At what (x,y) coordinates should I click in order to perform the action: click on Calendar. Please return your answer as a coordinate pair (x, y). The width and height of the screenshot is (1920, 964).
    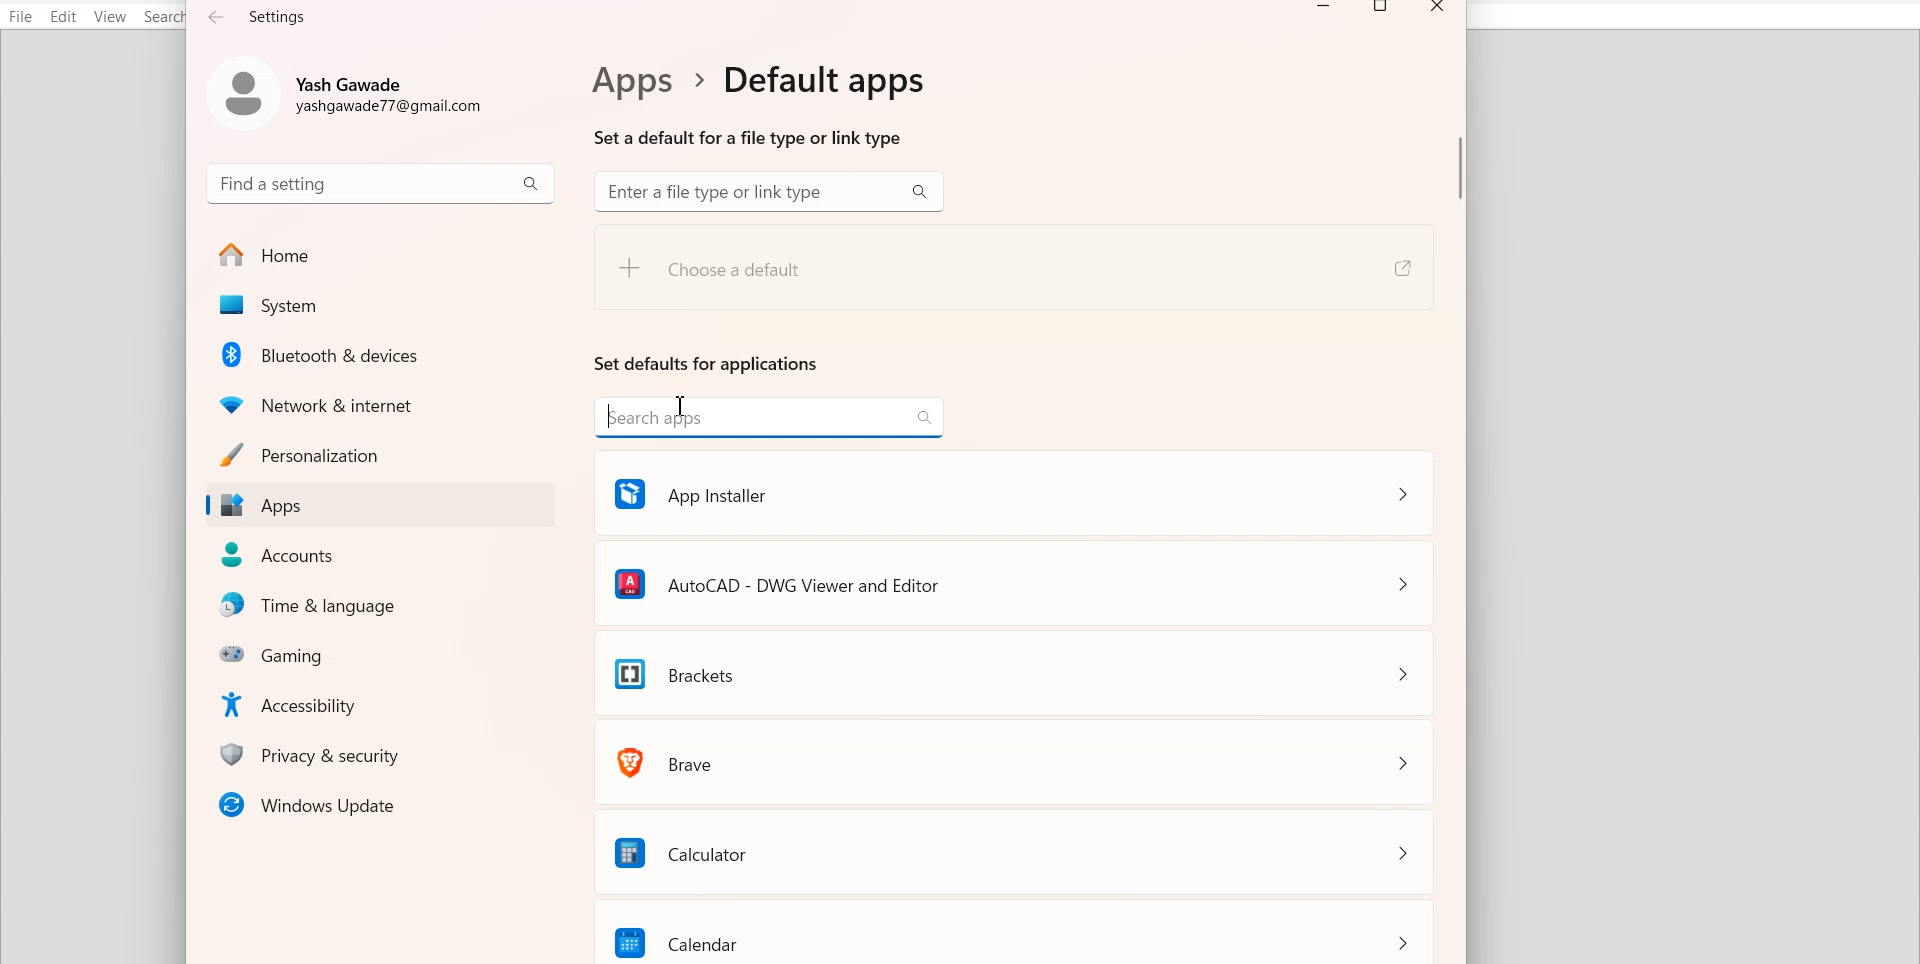
    Looking at the image, I should click on (1019, 932).